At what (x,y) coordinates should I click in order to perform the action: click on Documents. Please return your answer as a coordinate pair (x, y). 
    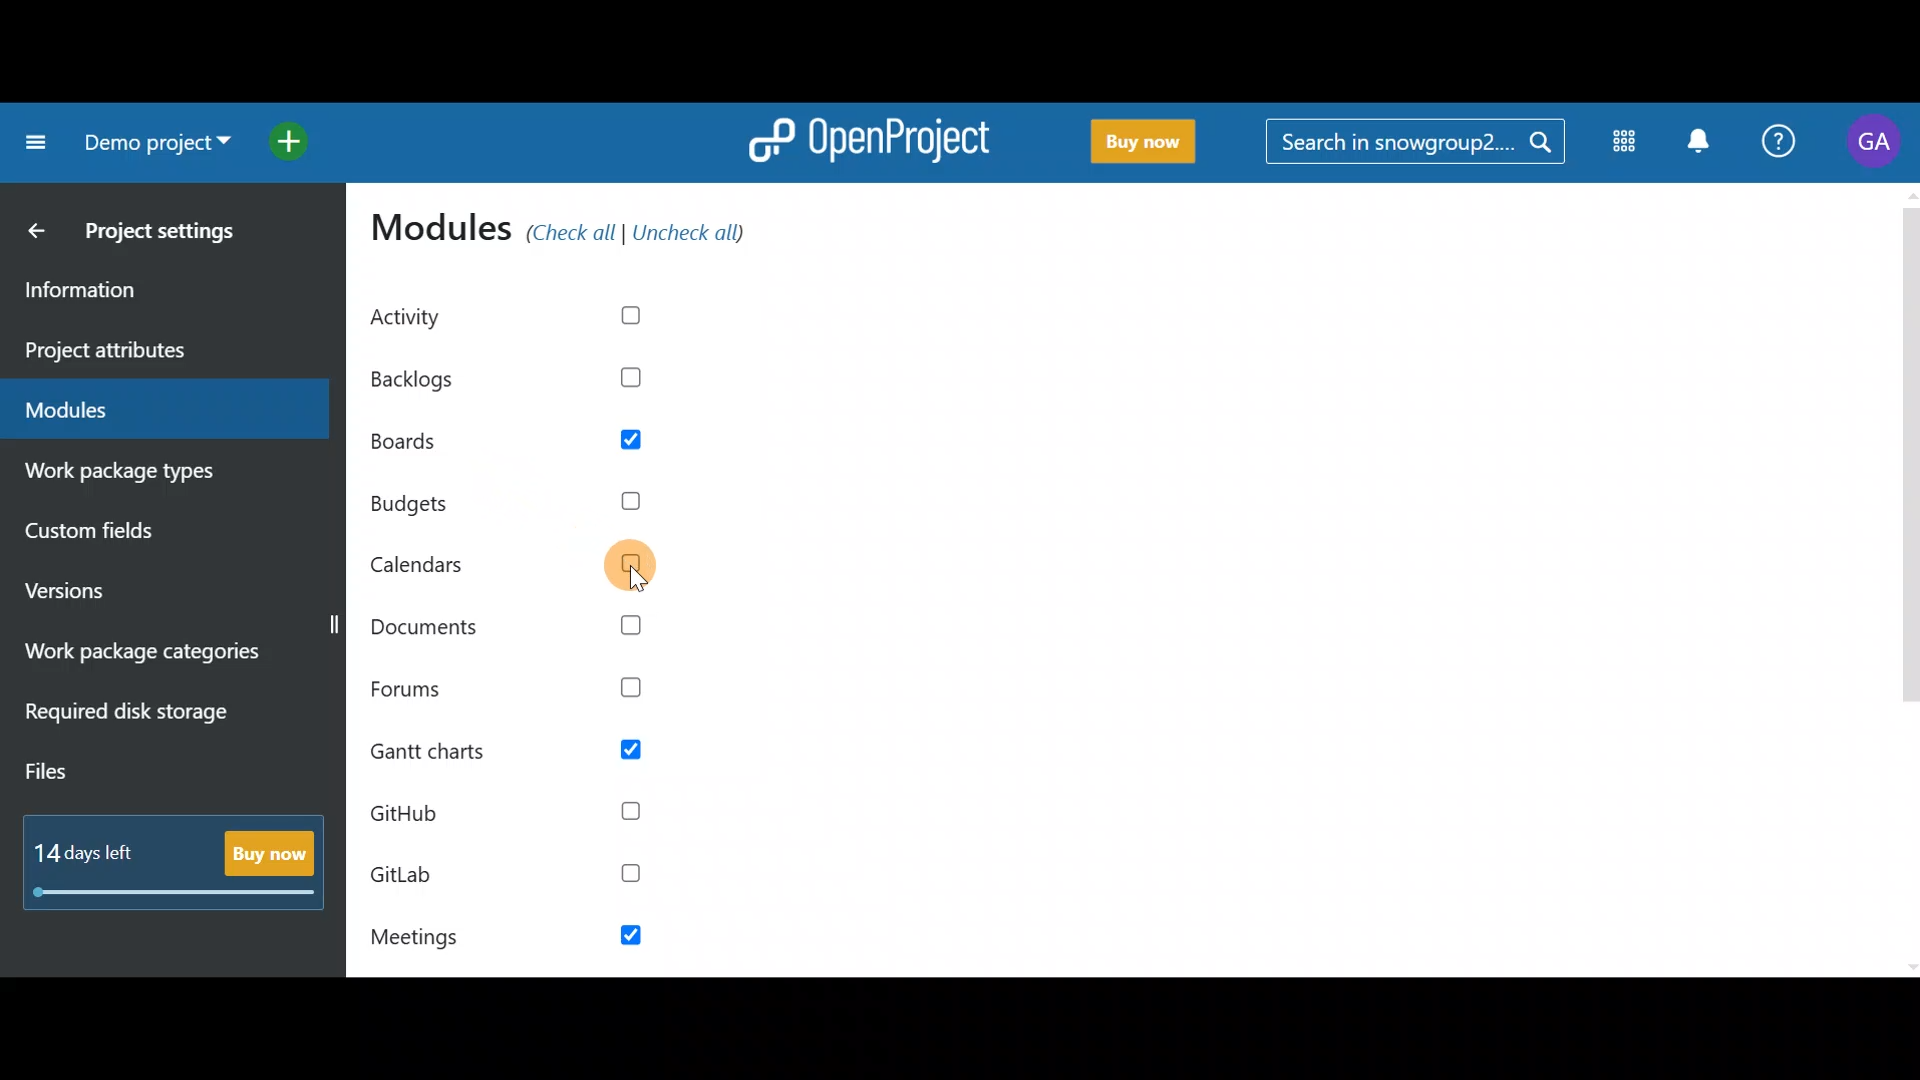
    Looking at the image, I should click on (517, 623).